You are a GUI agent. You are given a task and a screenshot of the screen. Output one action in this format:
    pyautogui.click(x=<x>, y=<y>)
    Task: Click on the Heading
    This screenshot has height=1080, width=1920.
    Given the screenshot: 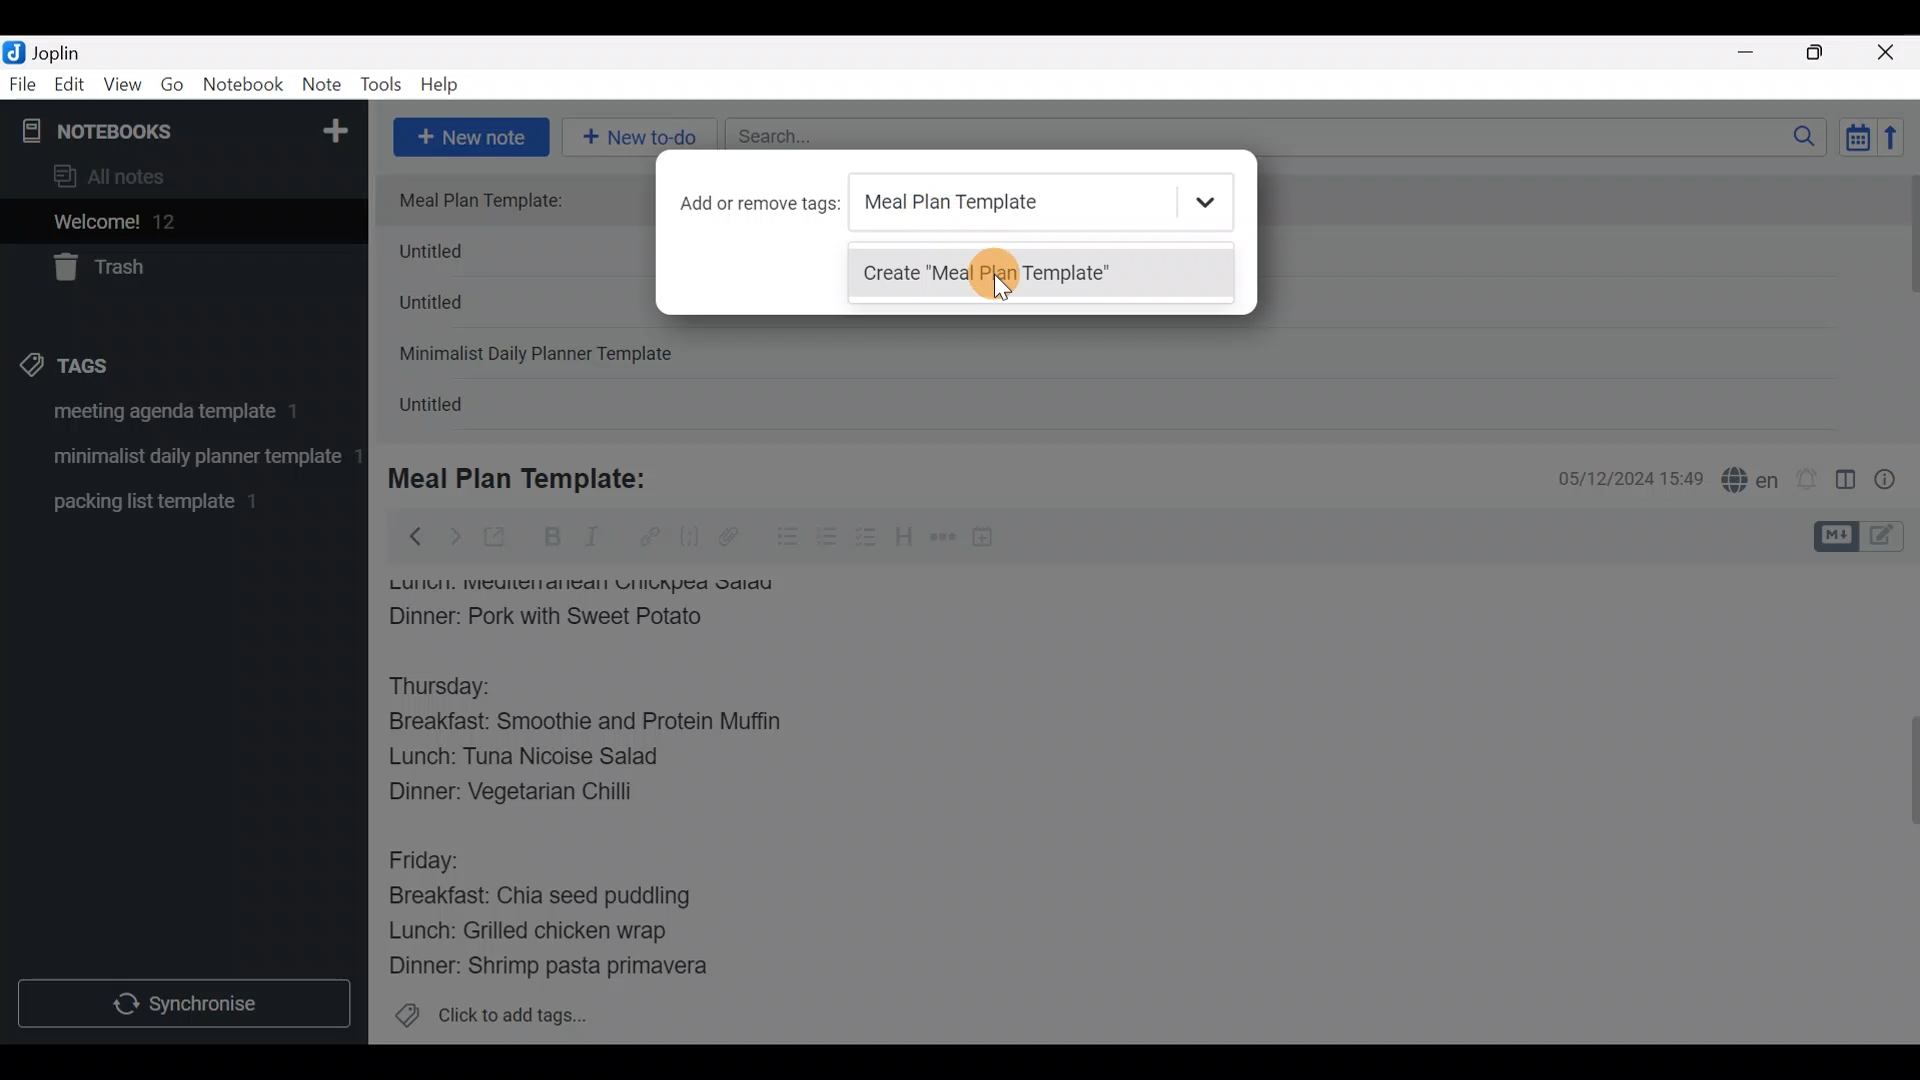 What is the action you would take?
    pyautogui.click(x=905, y=540)
    